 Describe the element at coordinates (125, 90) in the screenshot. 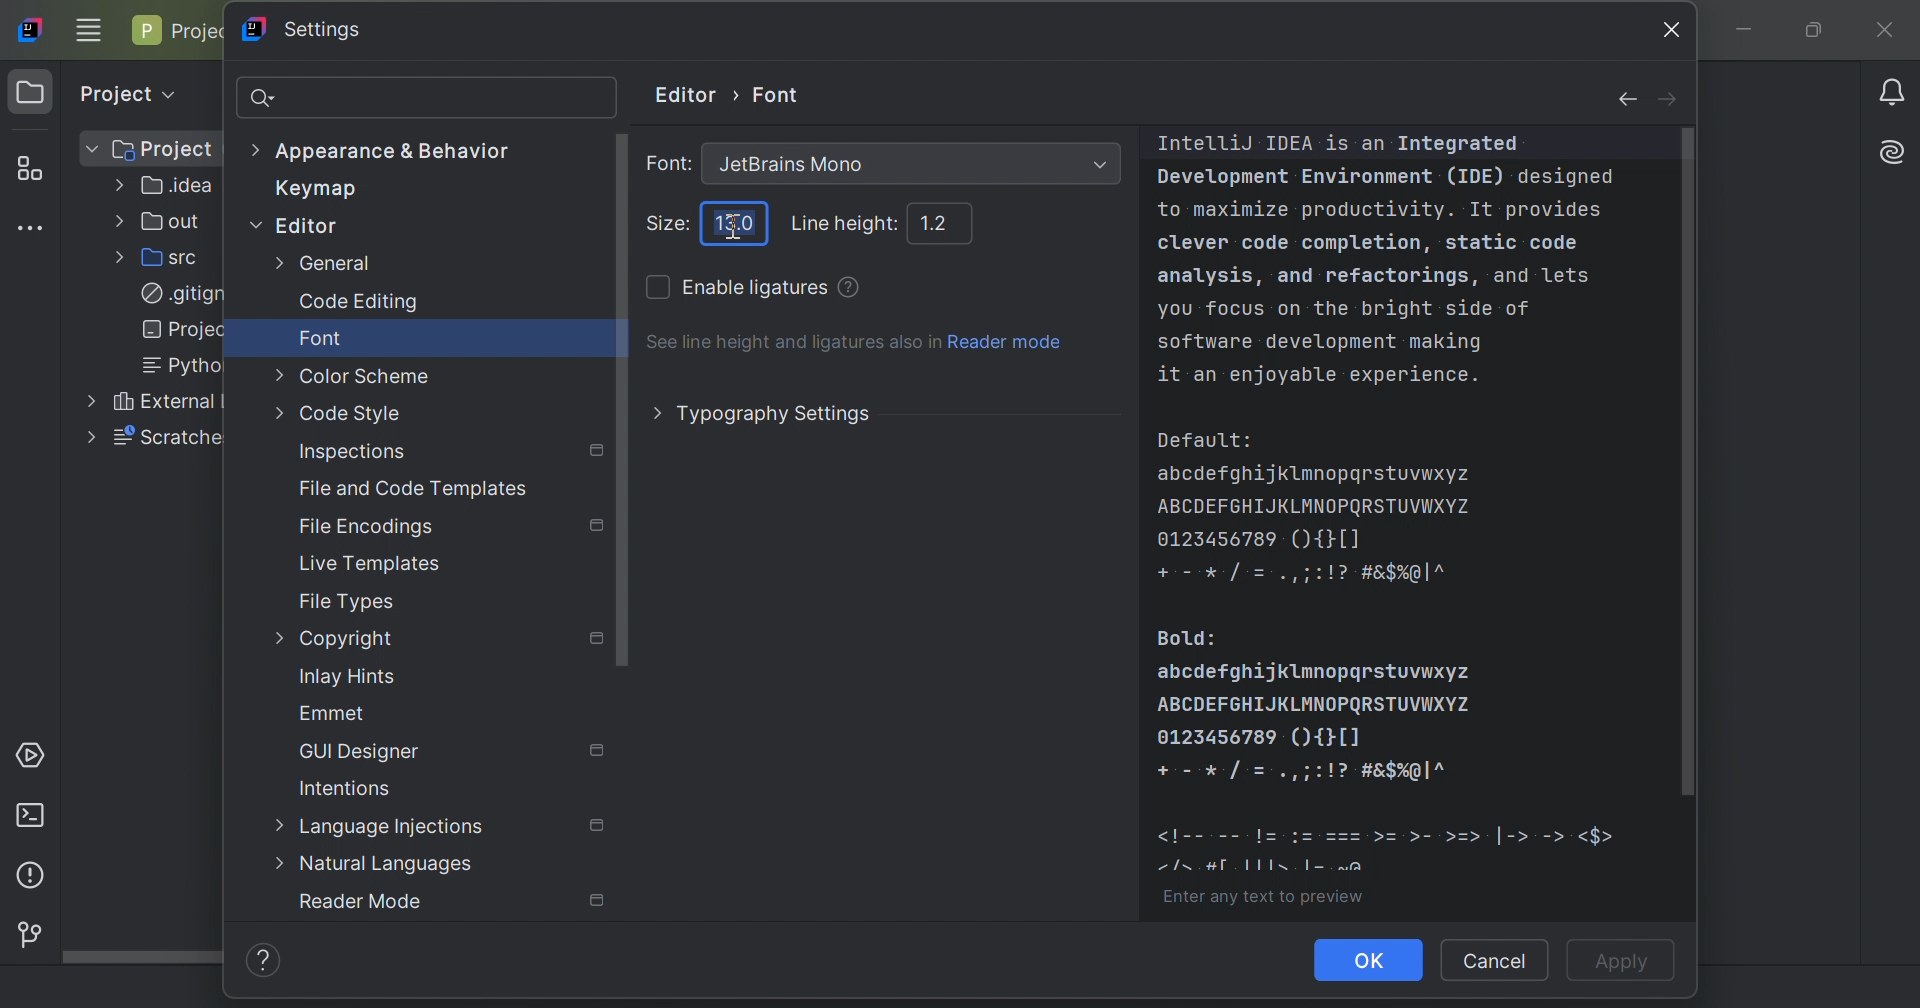

I see `Project` at that location.